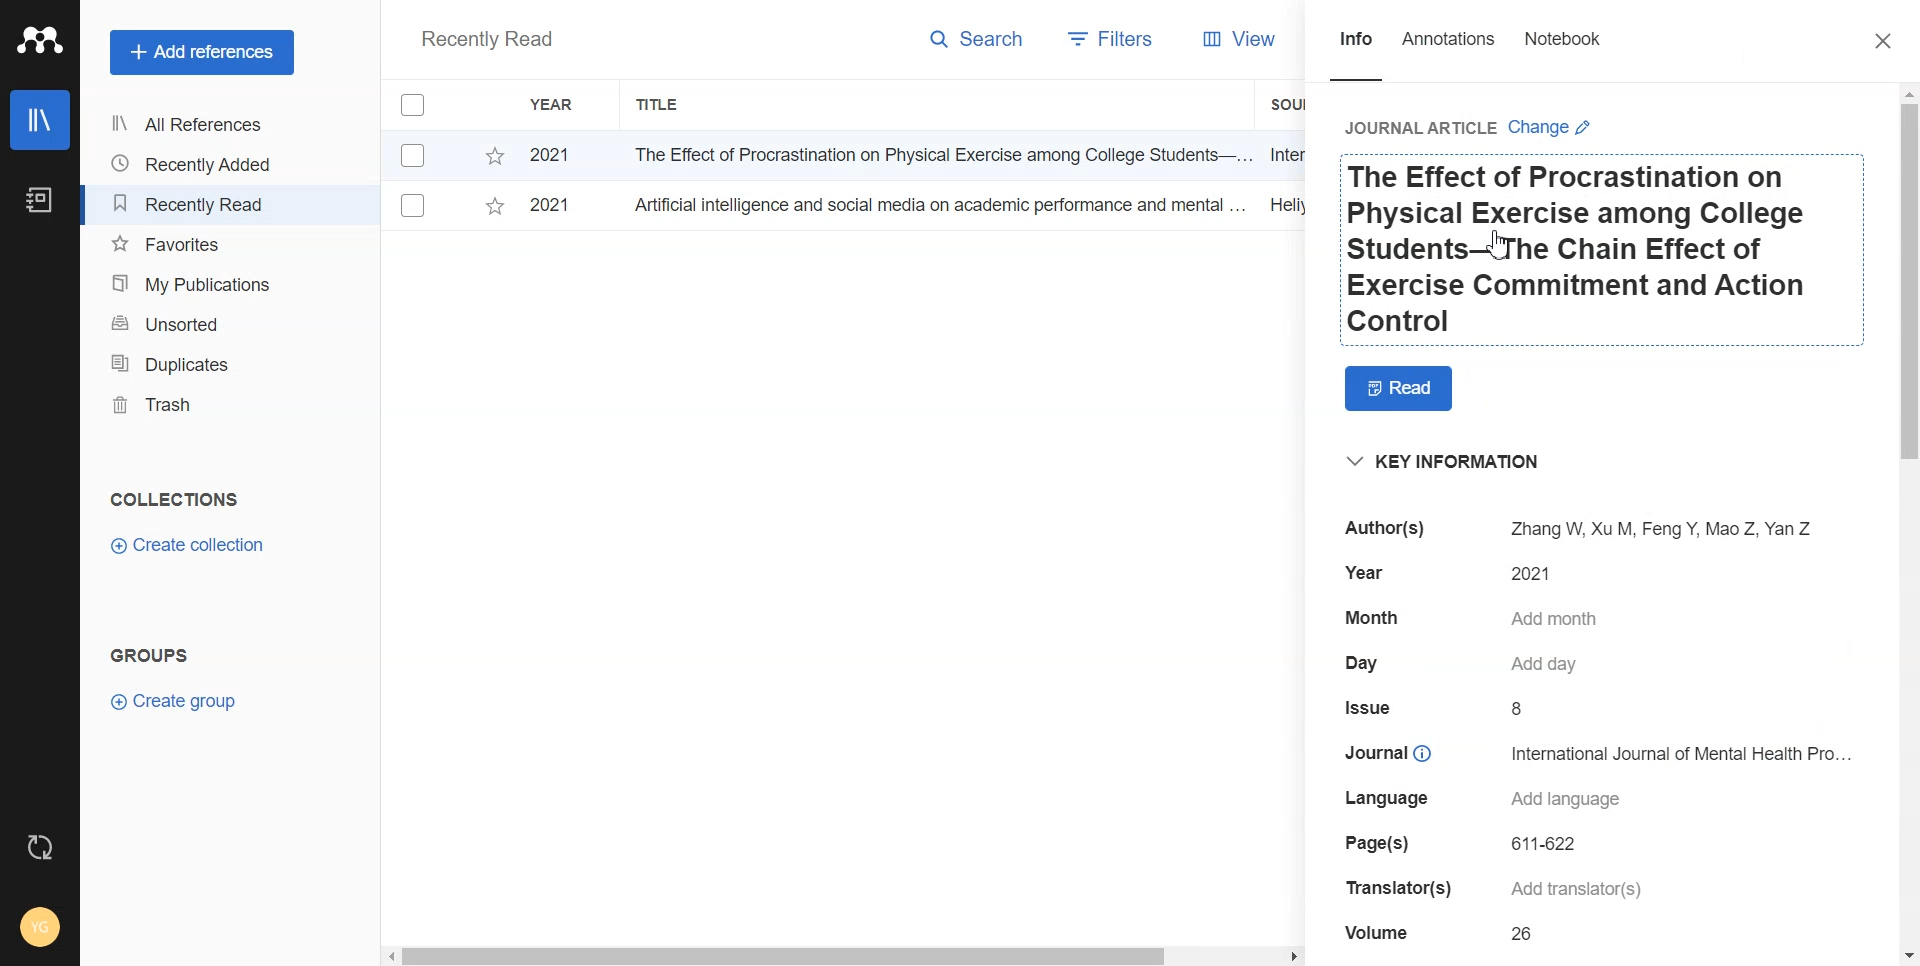  Describe the element at coordinates (195, 204) in the screenshot. I see `Recently Read` at that location.